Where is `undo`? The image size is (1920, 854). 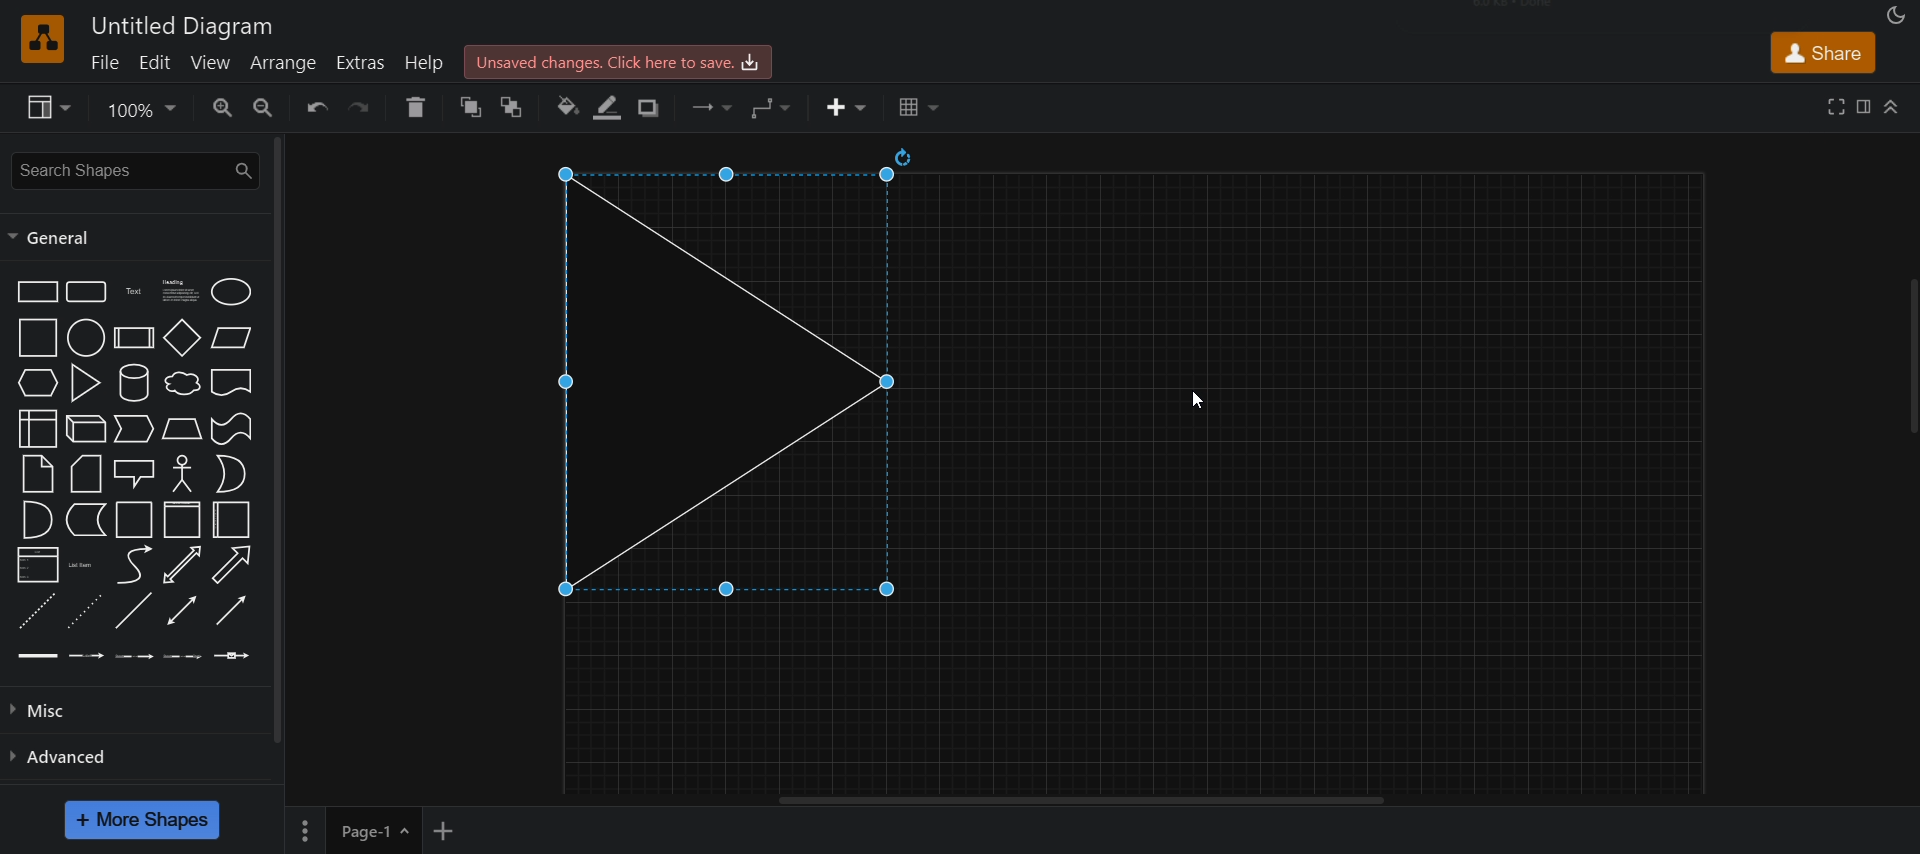 undo is located at coordinates (319, 109).